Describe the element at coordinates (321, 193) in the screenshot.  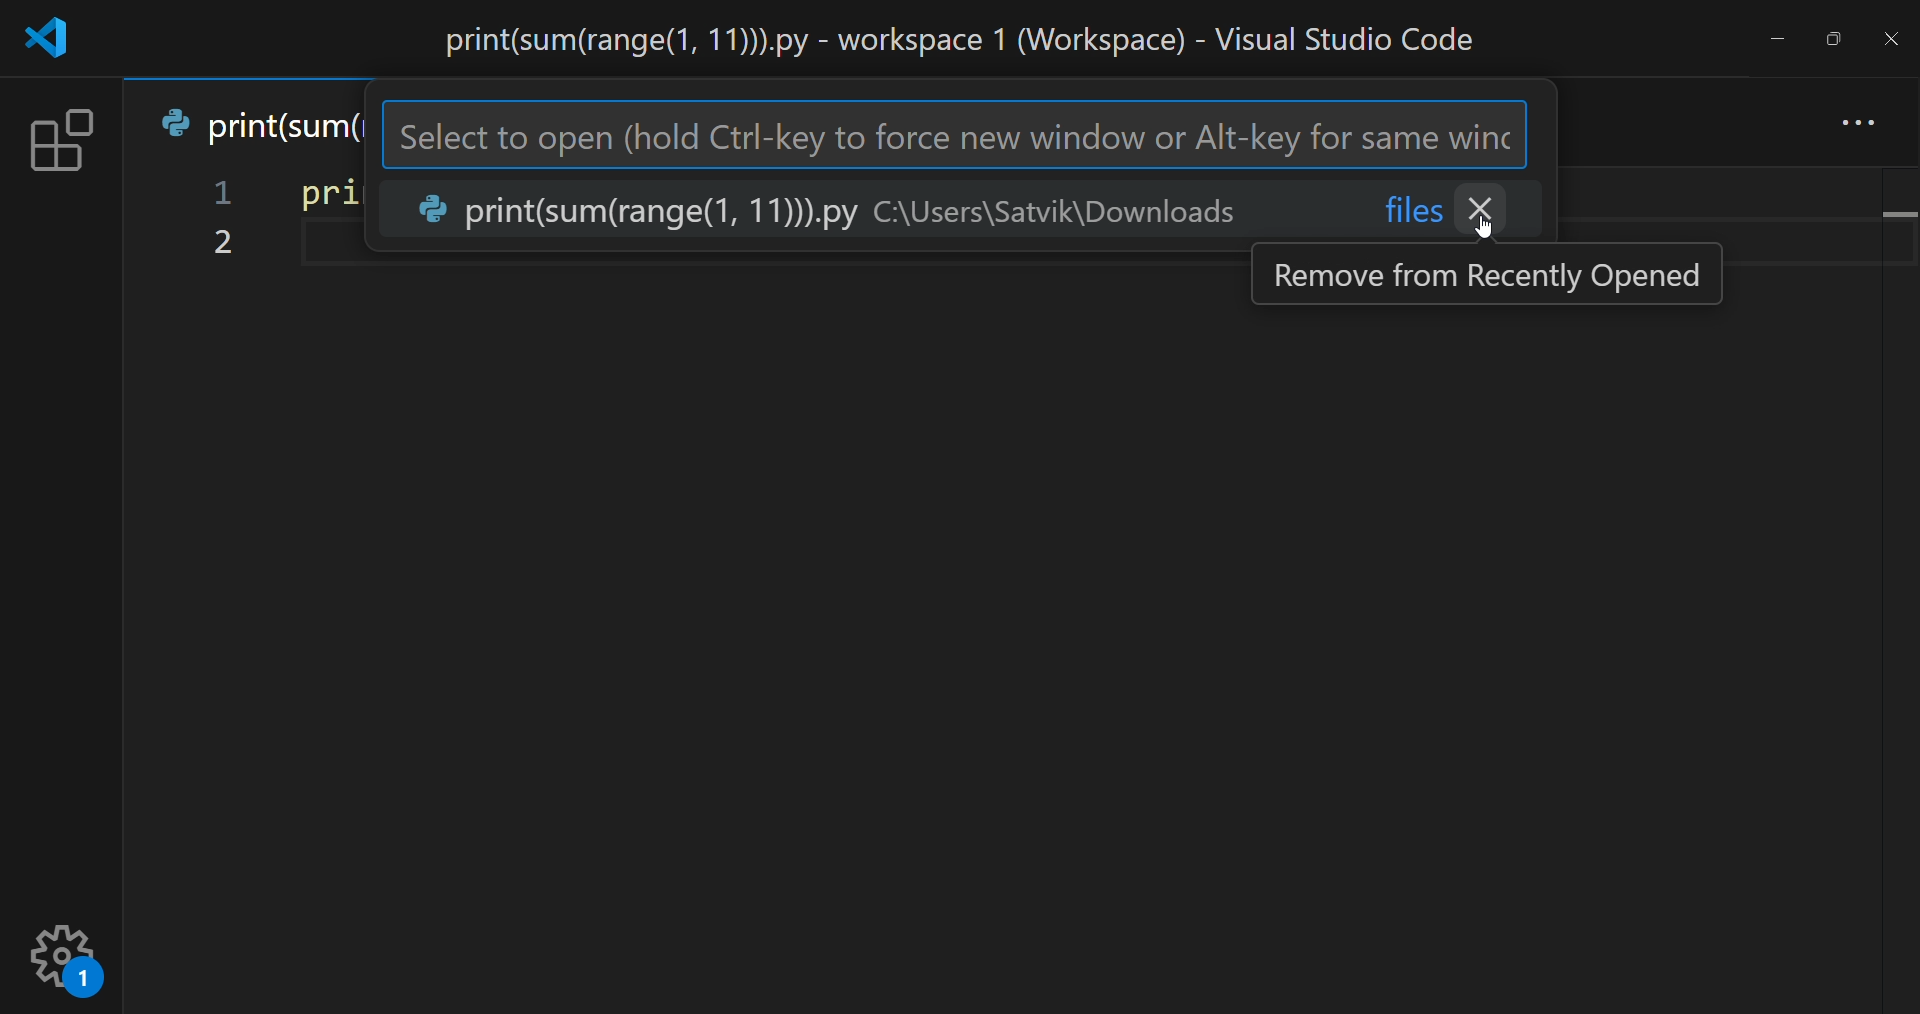
I see `code` at that location.